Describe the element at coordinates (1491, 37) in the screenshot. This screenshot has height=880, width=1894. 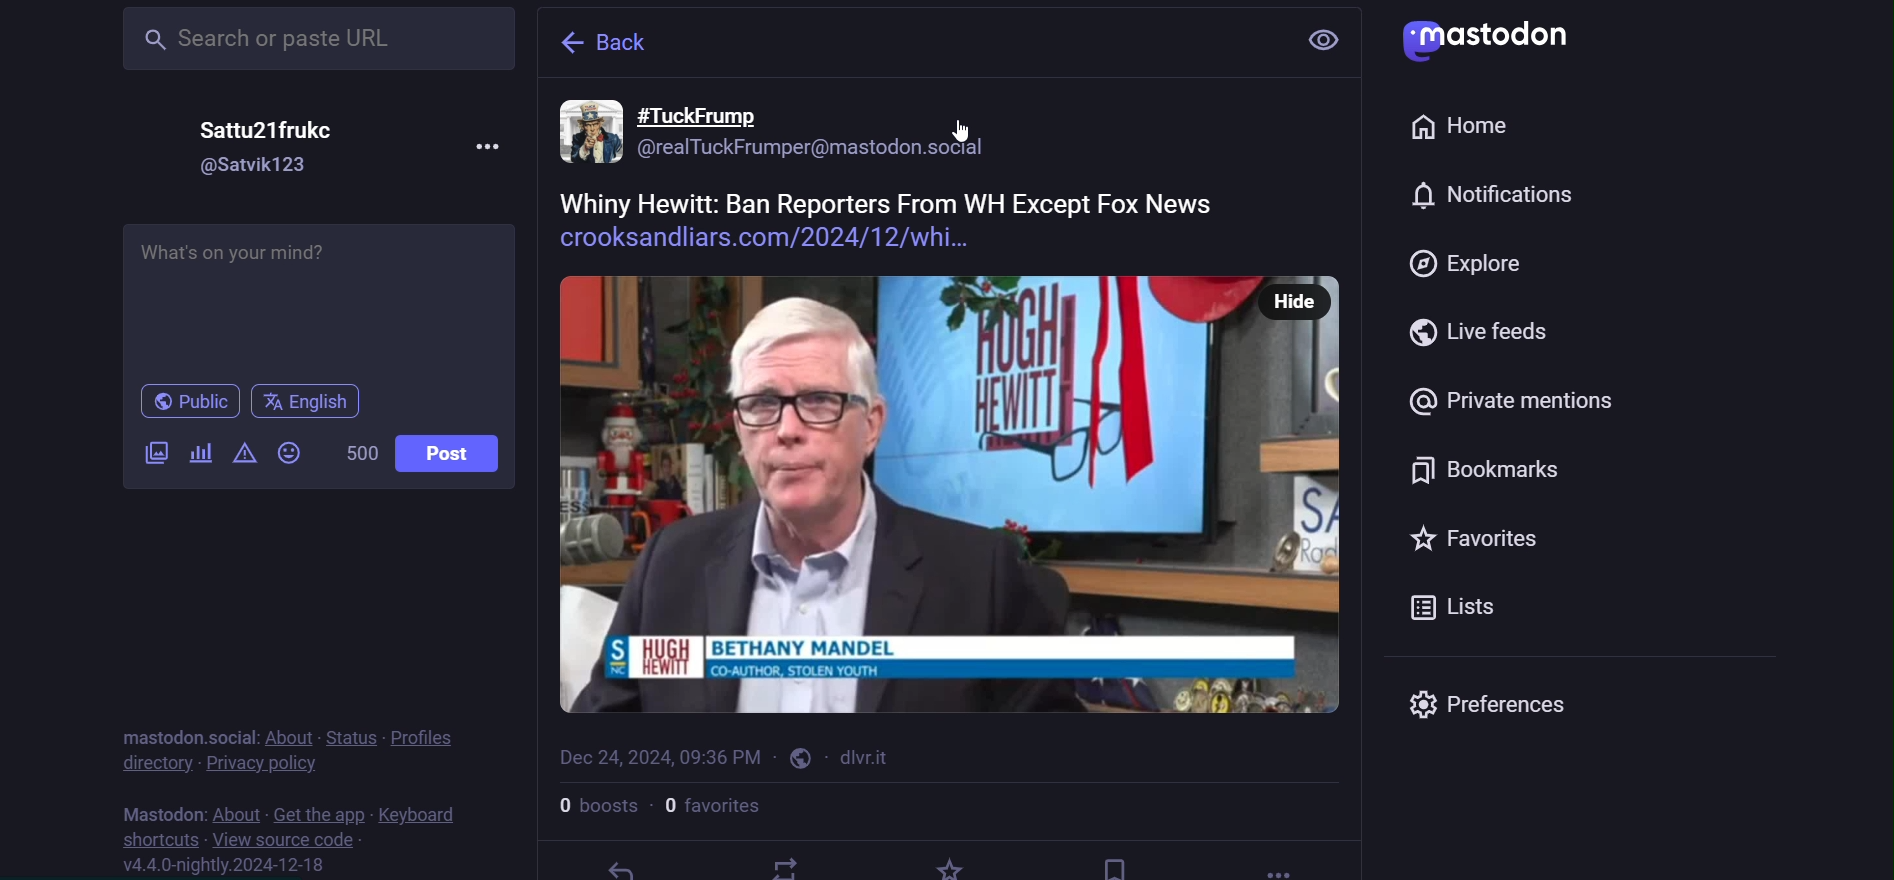
I see `logo` at that location.